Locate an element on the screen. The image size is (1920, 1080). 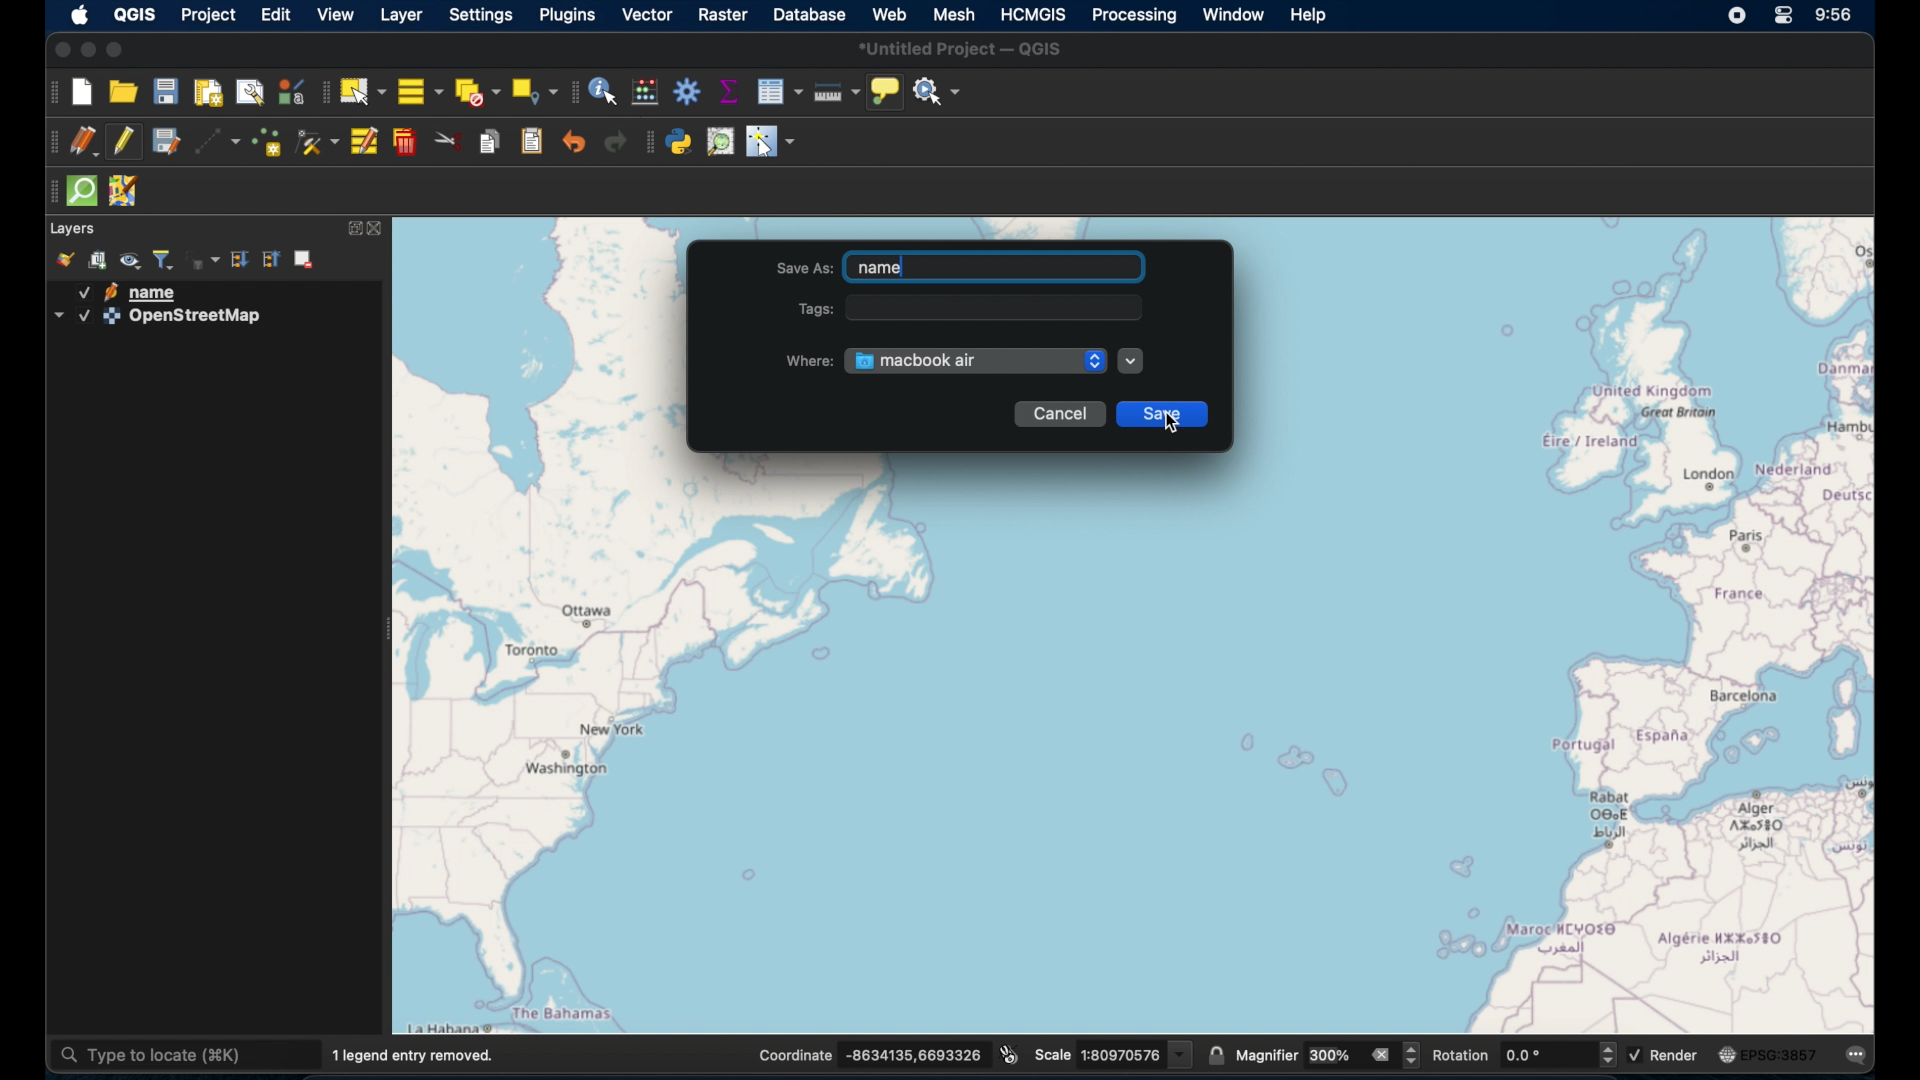
HCMGIS is located at coordinates (1033, 14).